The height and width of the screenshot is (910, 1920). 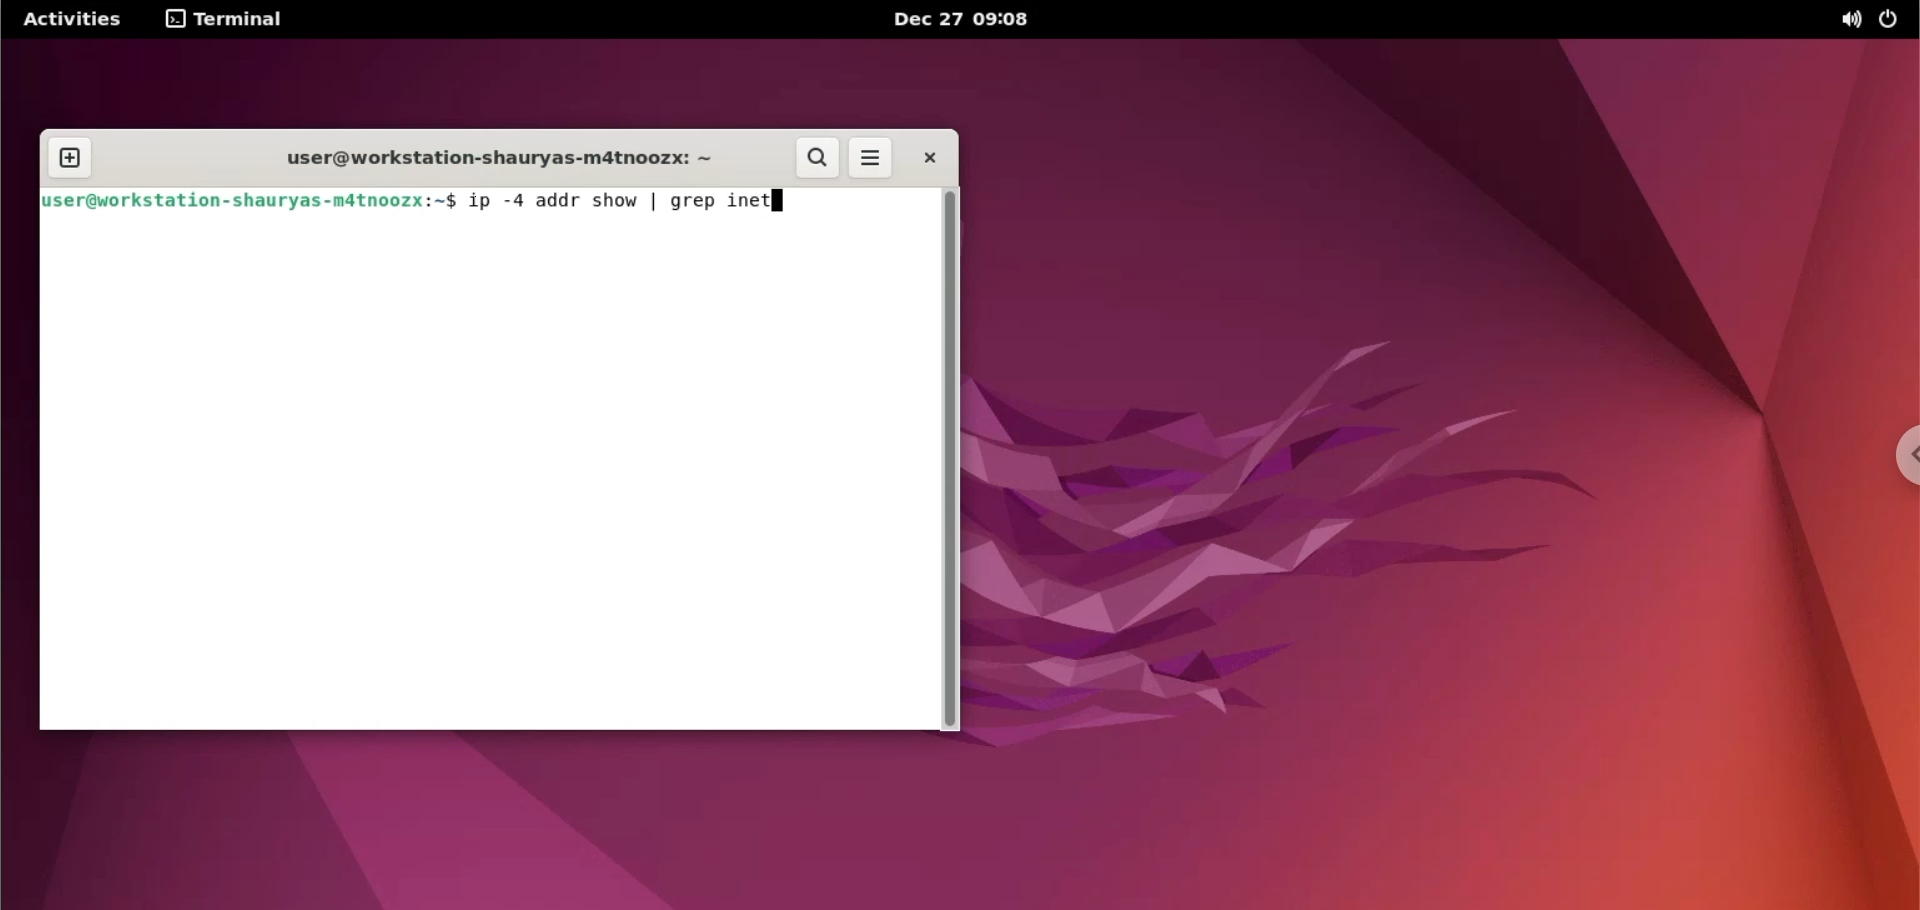 What do you see at coordinates (488, 475) in the screenshot?
I see `command input box` at bounding box center [488, 475].